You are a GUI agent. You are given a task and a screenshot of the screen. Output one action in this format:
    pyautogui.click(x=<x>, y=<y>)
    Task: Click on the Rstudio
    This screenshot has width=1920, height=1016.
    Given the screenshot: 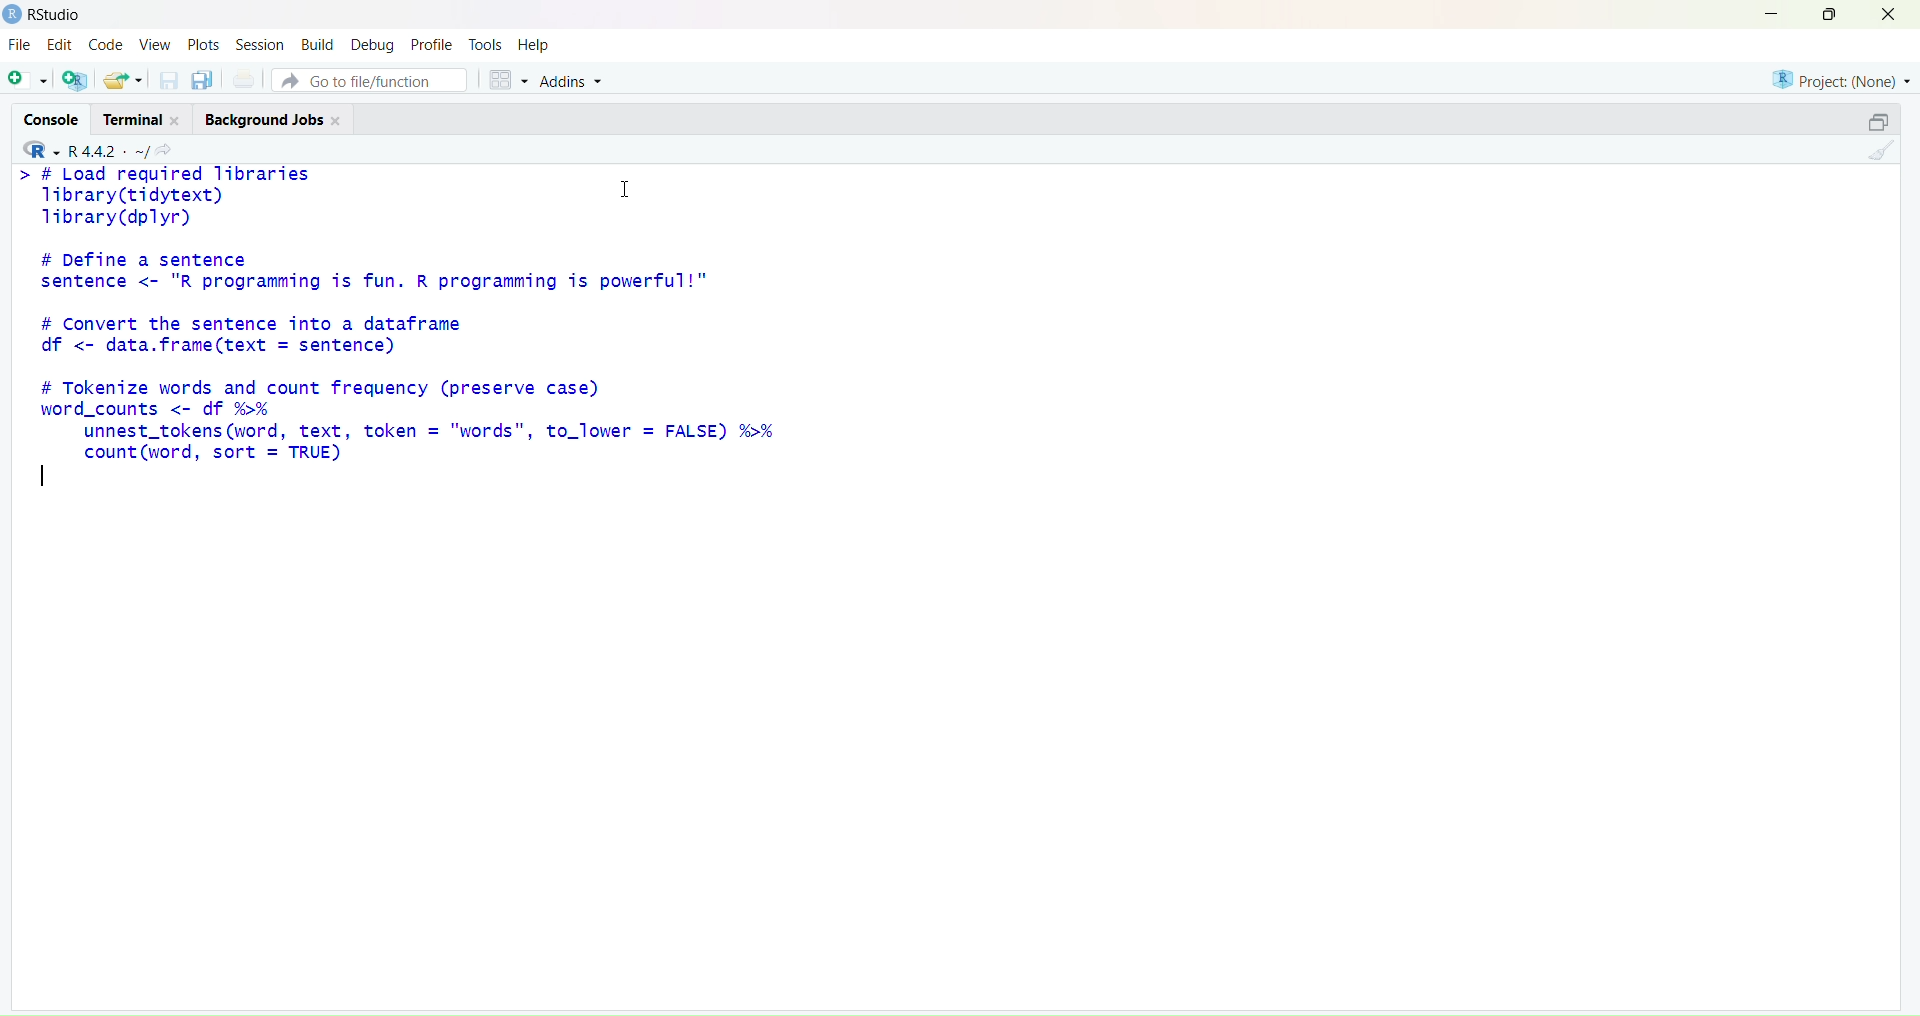 What is the action you would take?
    pyautogui.click(x=46, y=15)
    